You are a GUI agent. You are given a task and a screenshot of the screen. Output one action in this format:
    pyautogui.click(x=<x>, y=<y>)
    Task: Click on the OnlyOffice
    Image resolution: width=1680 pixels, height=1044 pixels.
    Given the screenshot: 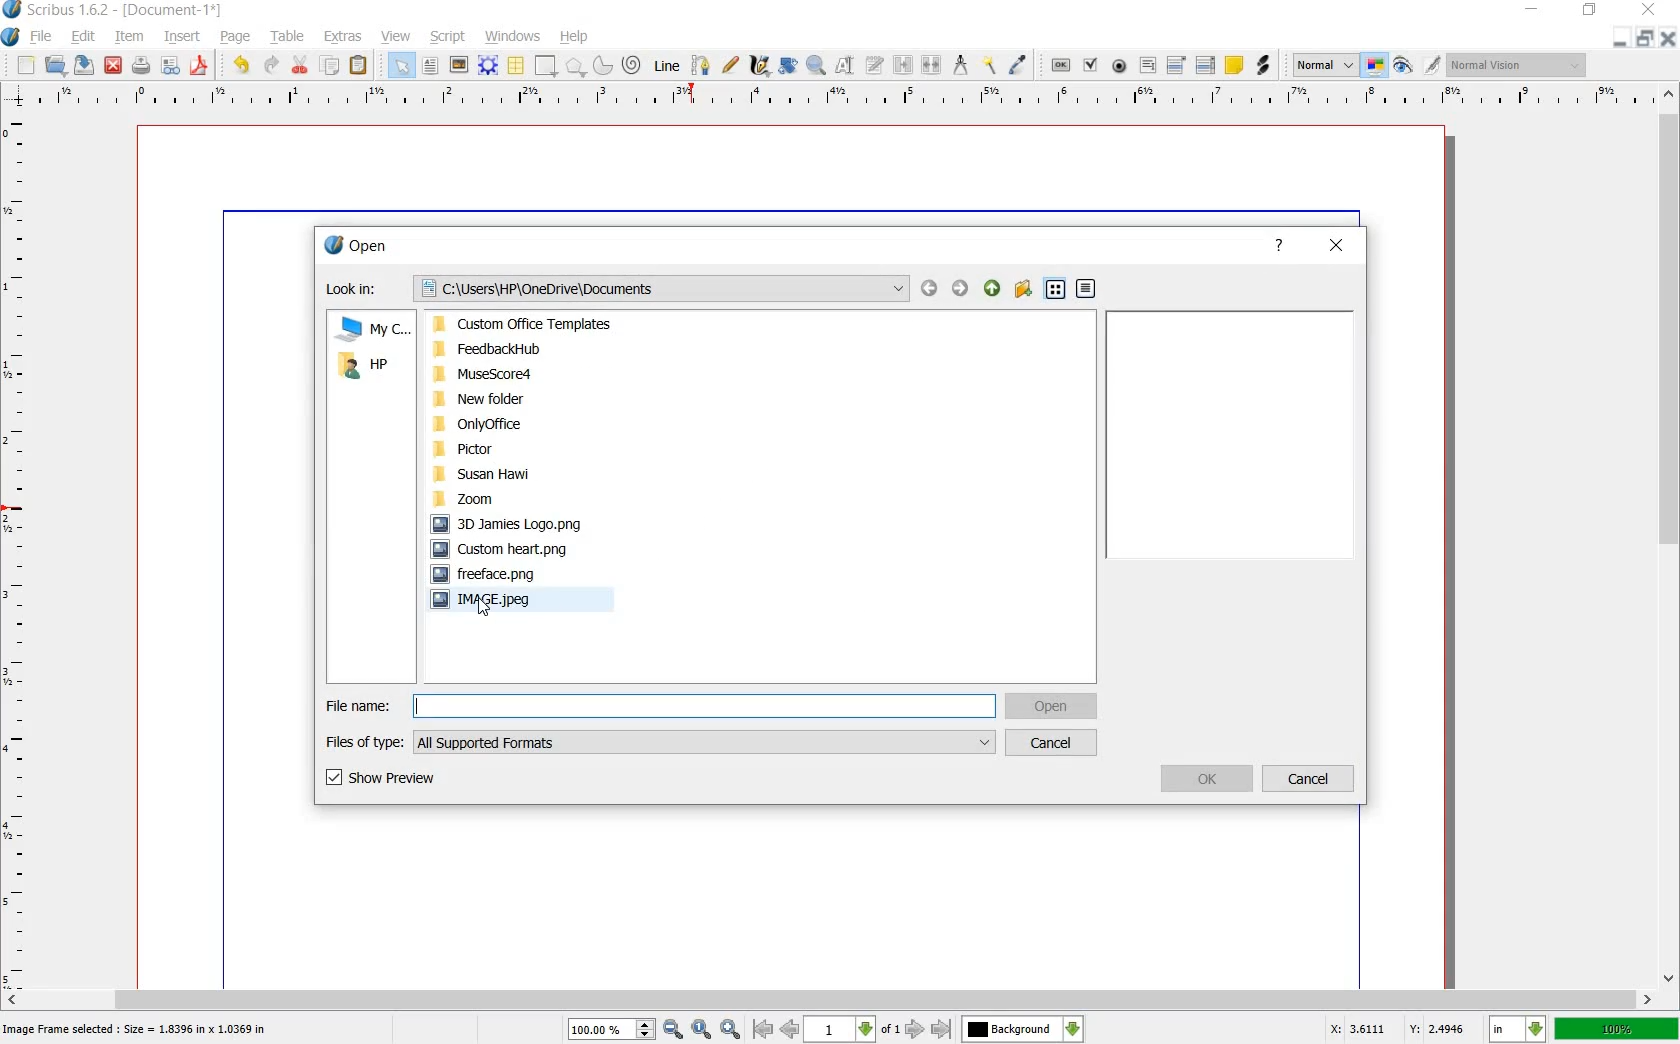 What is the action you would take?
    pyautogui.click(x=485, y=424)
    